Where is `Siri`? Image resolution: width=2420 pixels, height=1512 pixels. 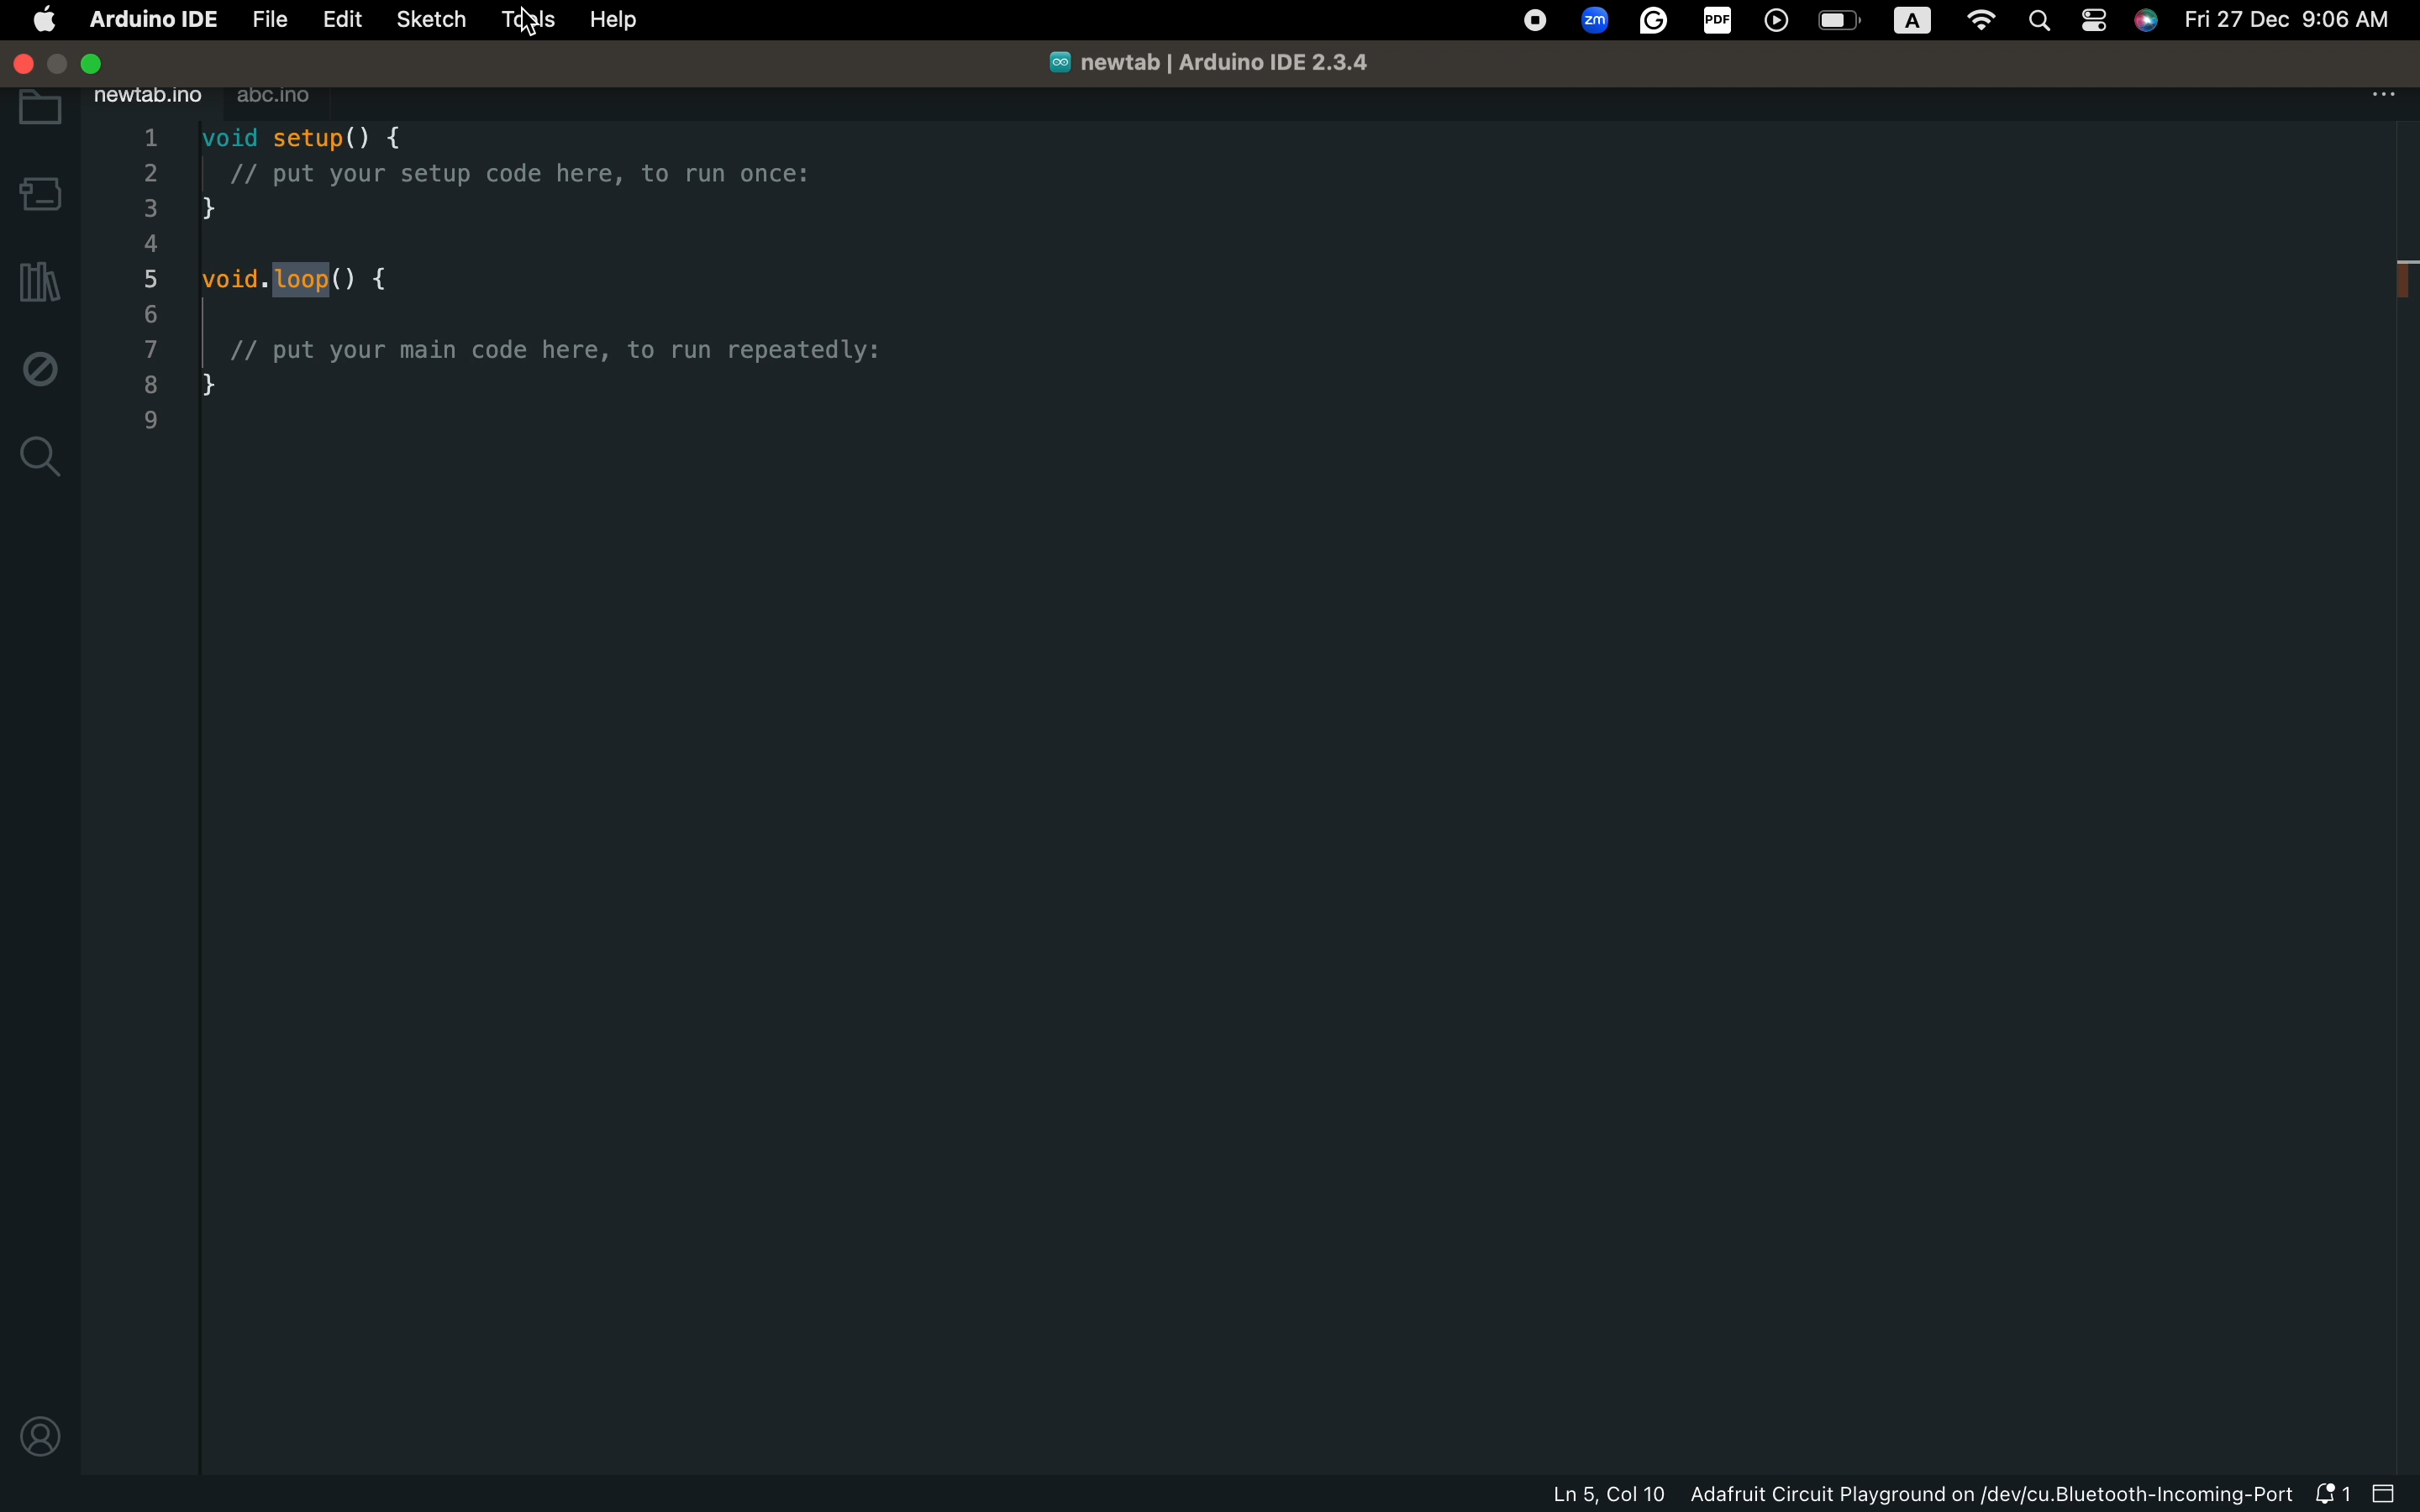 Siri is located at coordinates (2148, 22).